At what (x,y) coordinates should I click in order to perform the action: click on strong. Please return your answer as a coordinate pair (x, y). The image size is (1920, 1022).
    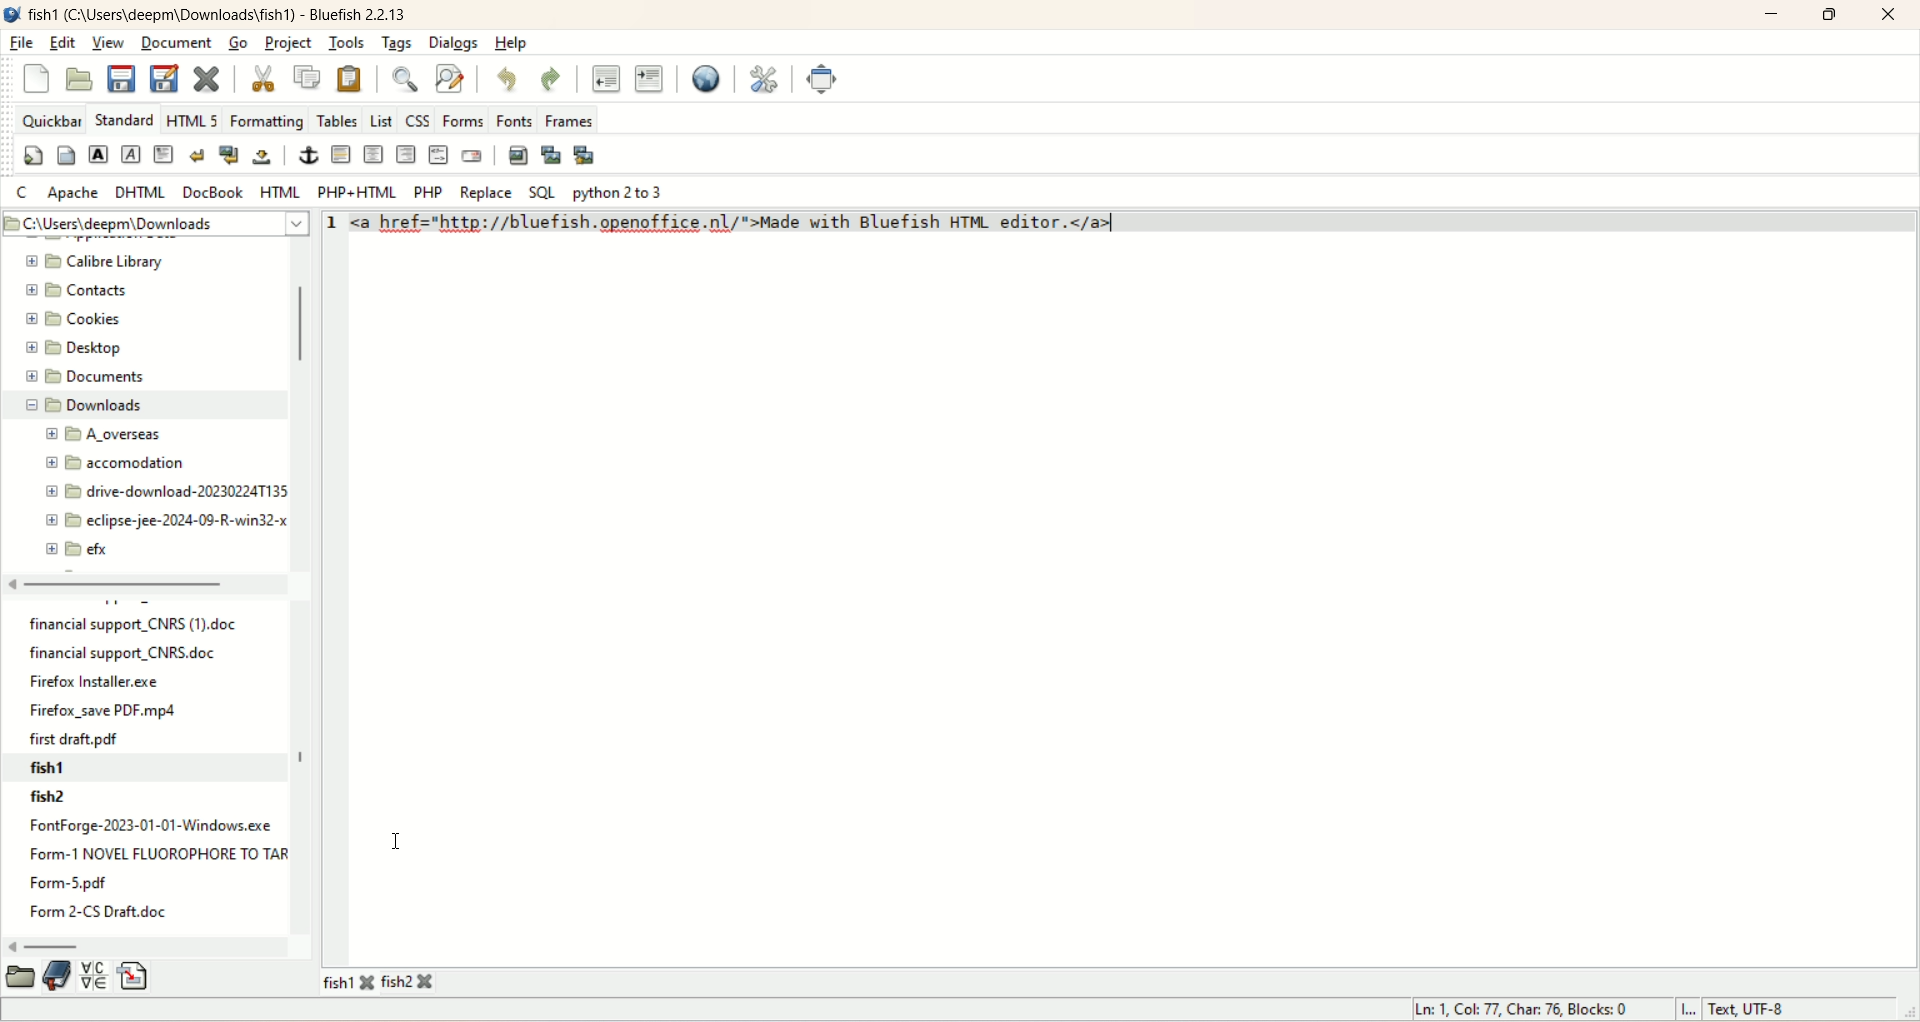
    Looking at the image, I should click on (102, 154).